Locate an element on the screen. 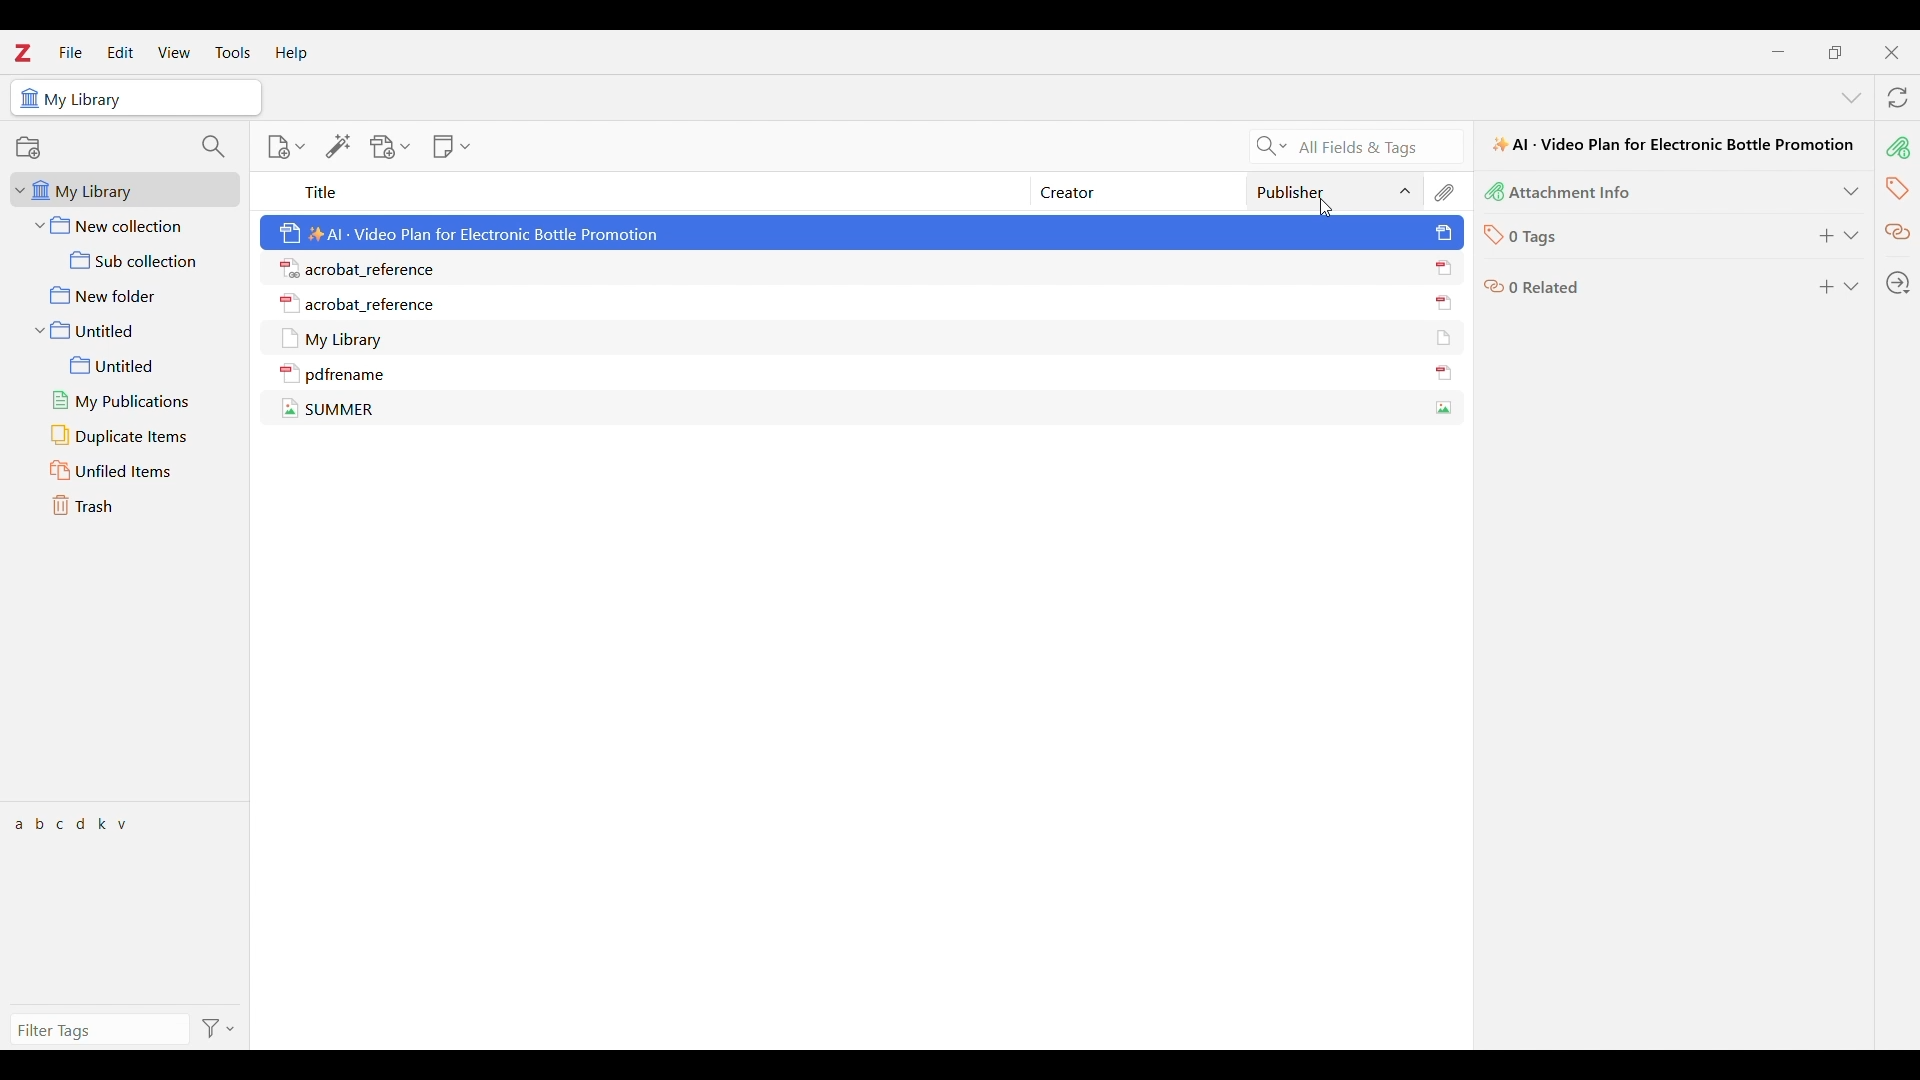  icon is located at coordinates (1492, 290).